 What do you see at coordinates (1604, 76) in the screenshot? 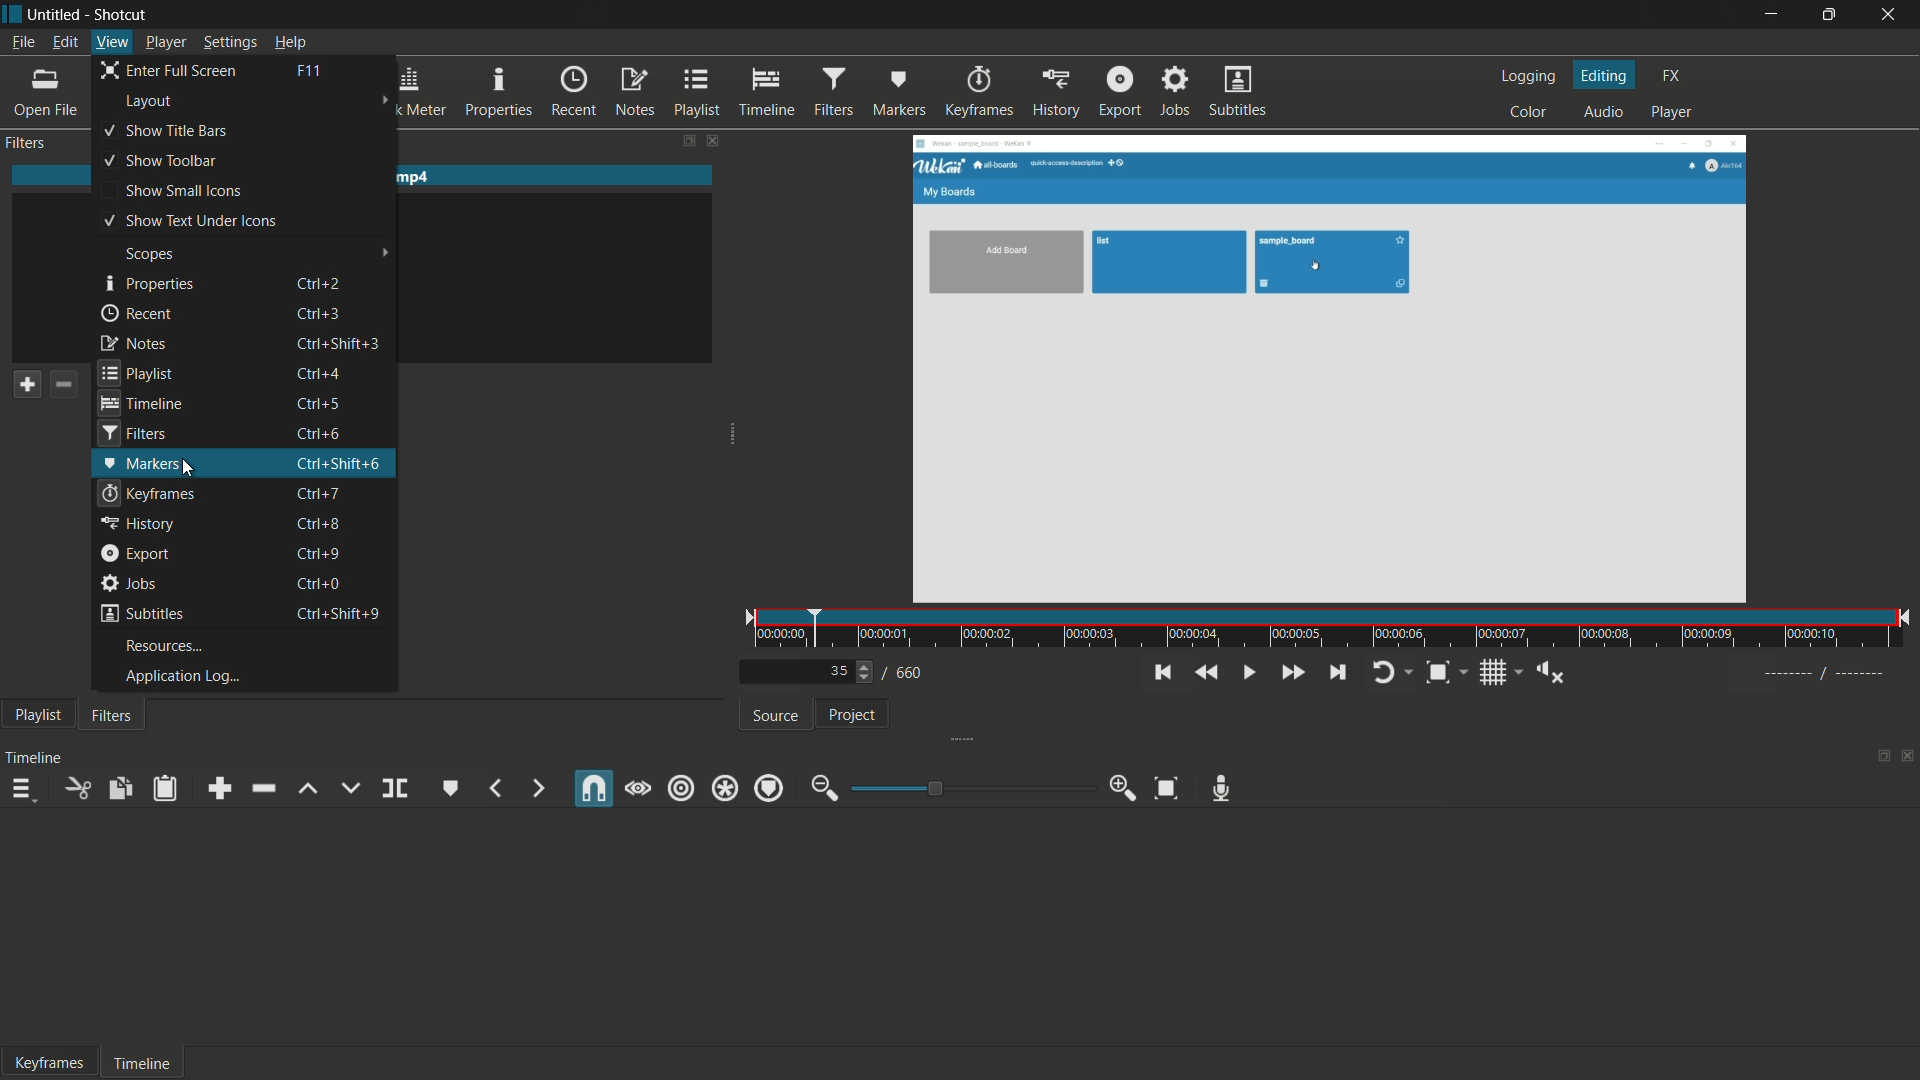
I see `editing` at bounding box center [1604, 76].